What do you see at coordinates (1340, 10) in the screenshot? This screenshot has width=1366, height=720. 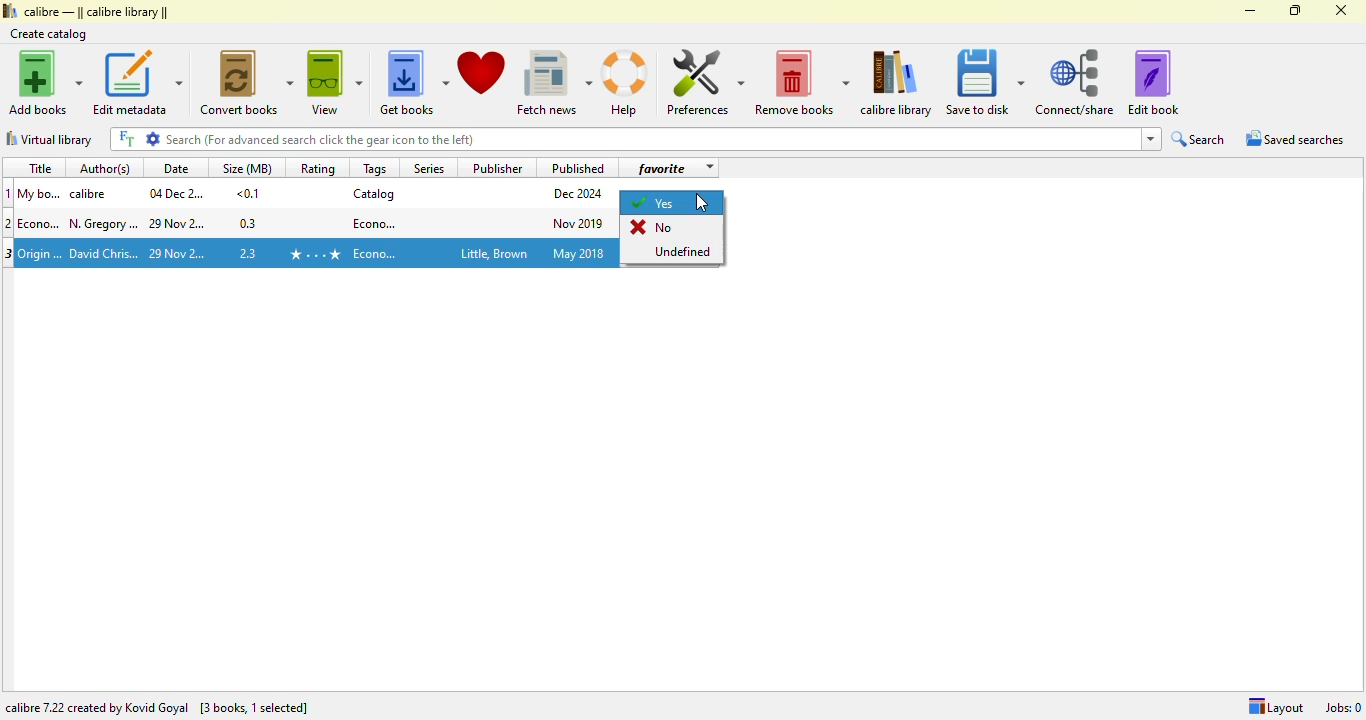 I see `close` at bounding box center [1340, 10].